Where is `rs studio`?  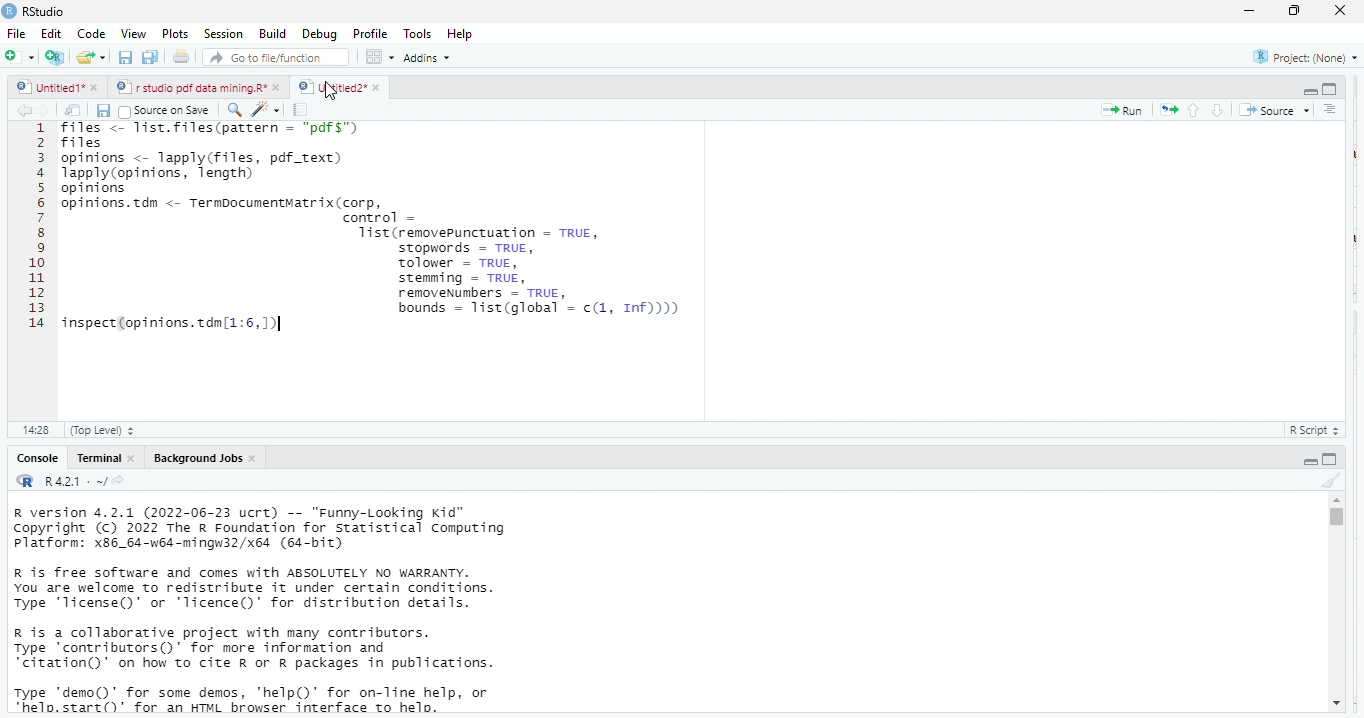
rs studio is located at coordinates (26, 482).